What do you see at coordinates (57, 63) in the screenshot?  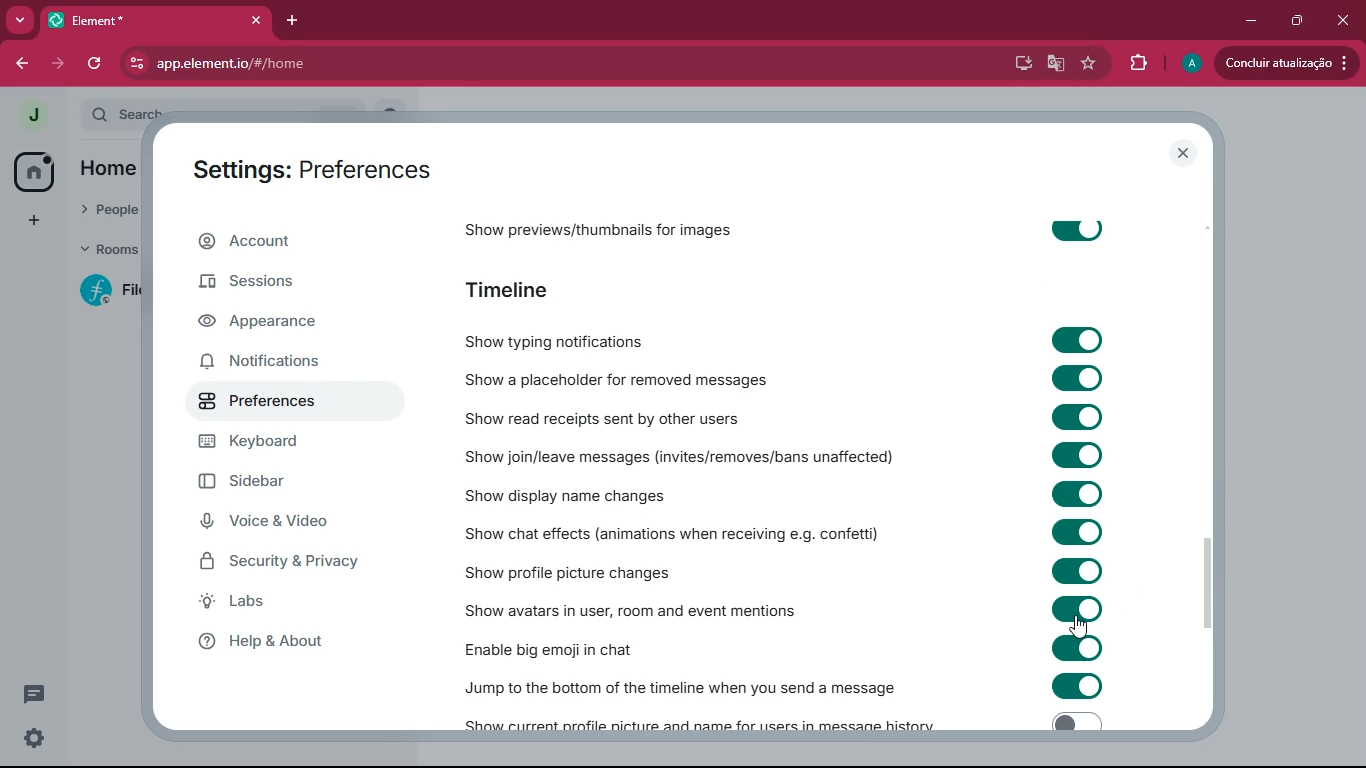 I see `forward` at bounding box center [57, 63].